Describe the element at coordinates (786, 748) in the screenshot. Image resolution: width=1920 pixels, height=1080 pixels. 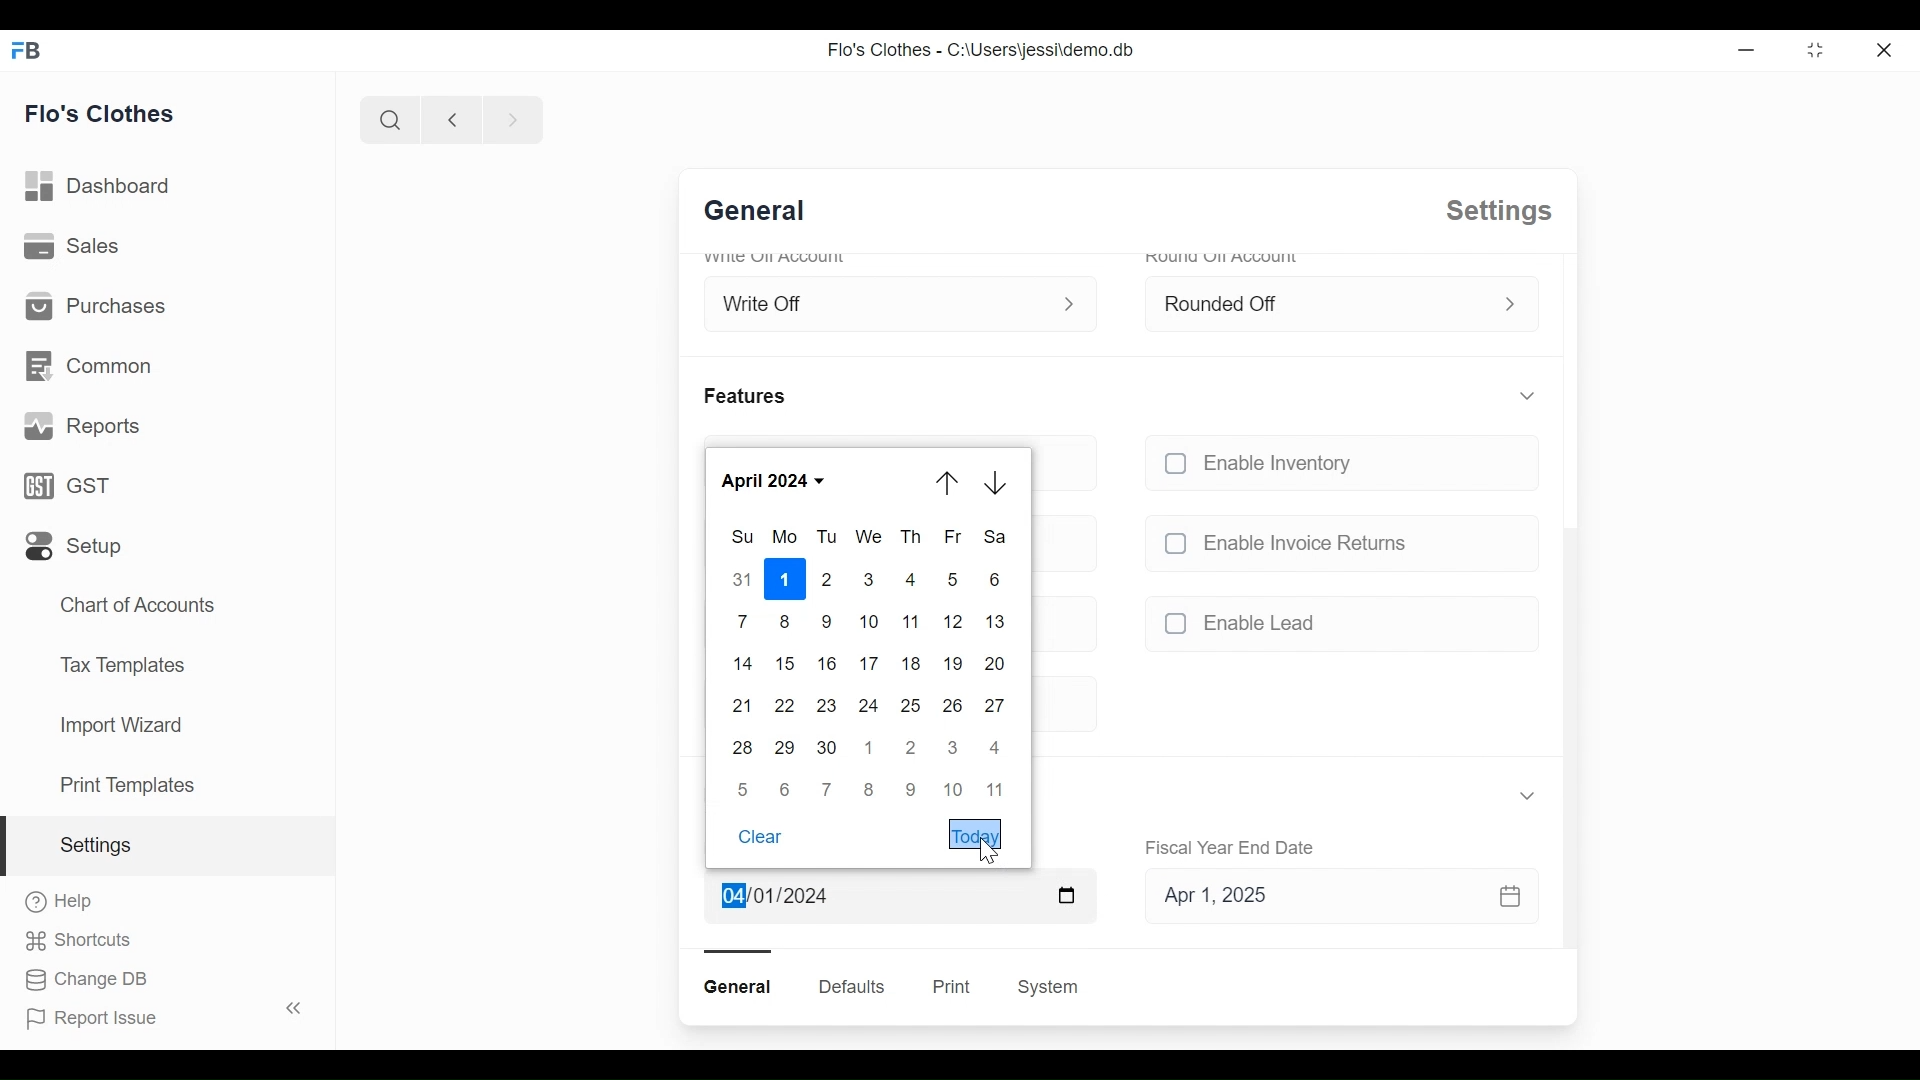
I see `29` at that location.